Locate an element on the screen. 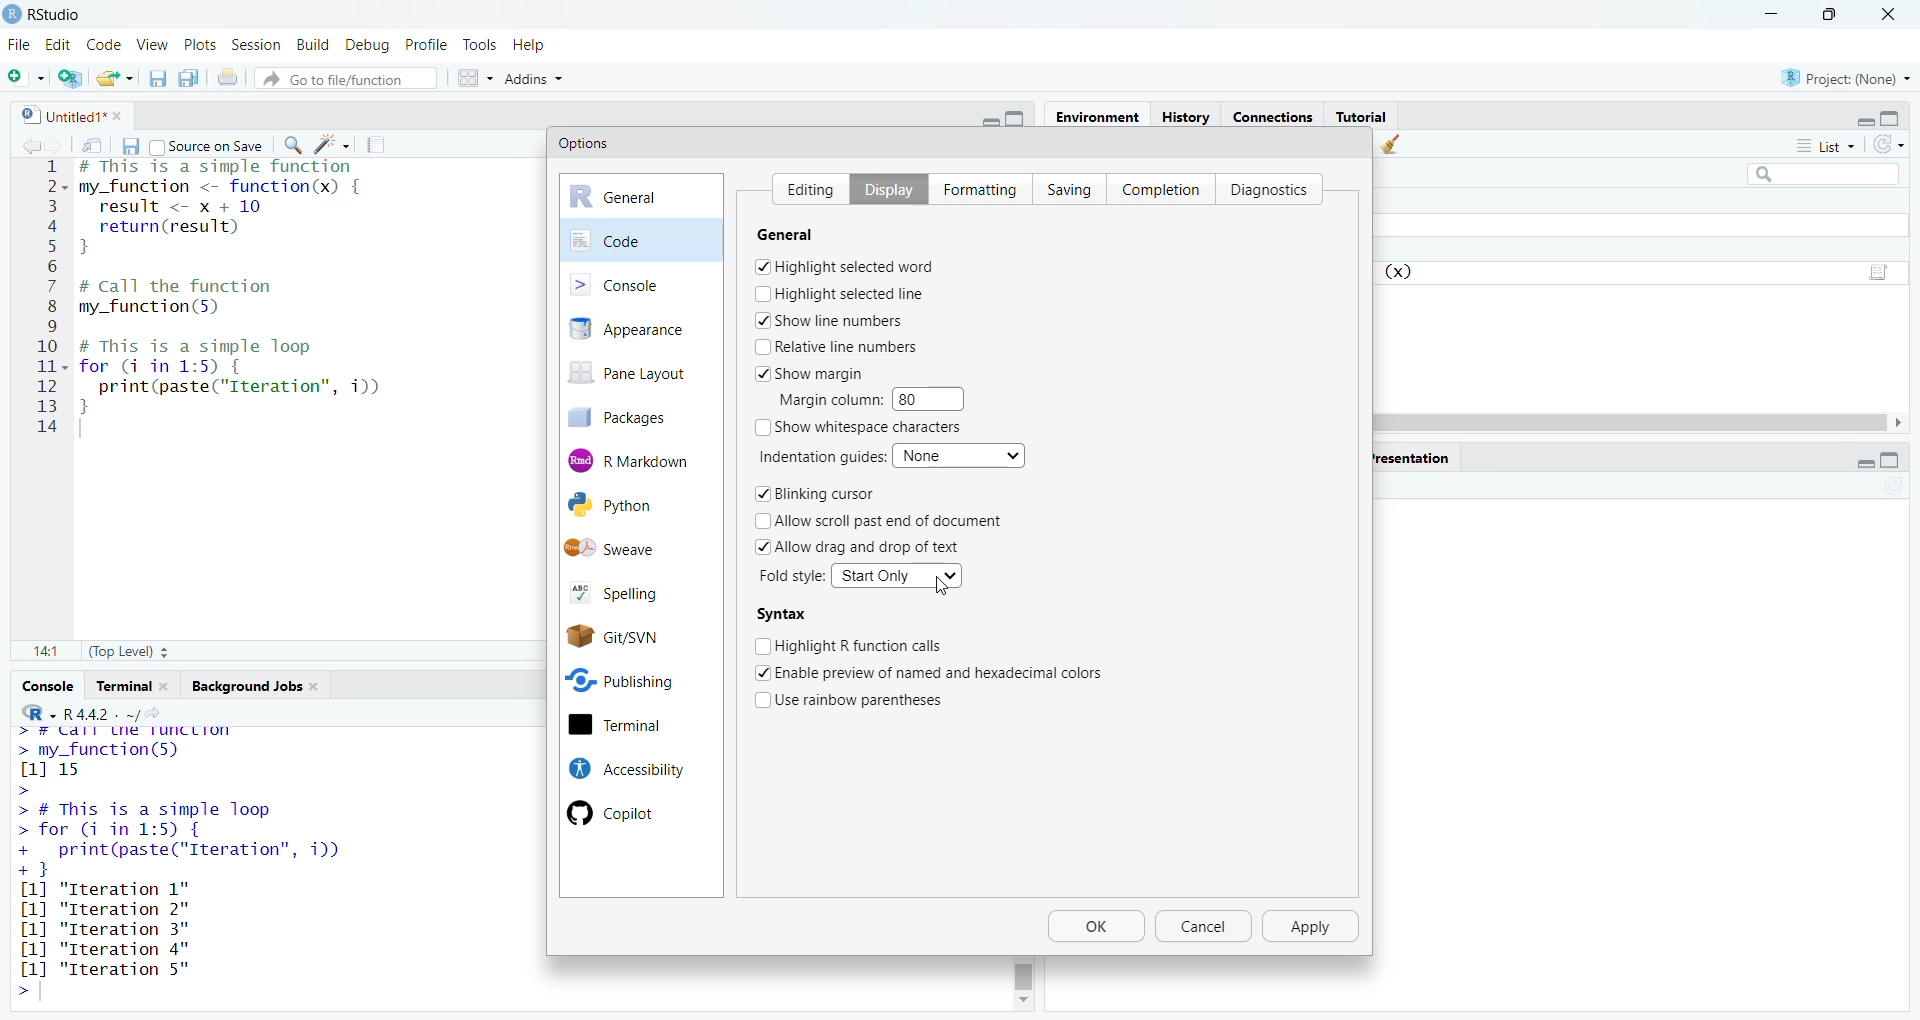  General is located at coordinates (801, 234).